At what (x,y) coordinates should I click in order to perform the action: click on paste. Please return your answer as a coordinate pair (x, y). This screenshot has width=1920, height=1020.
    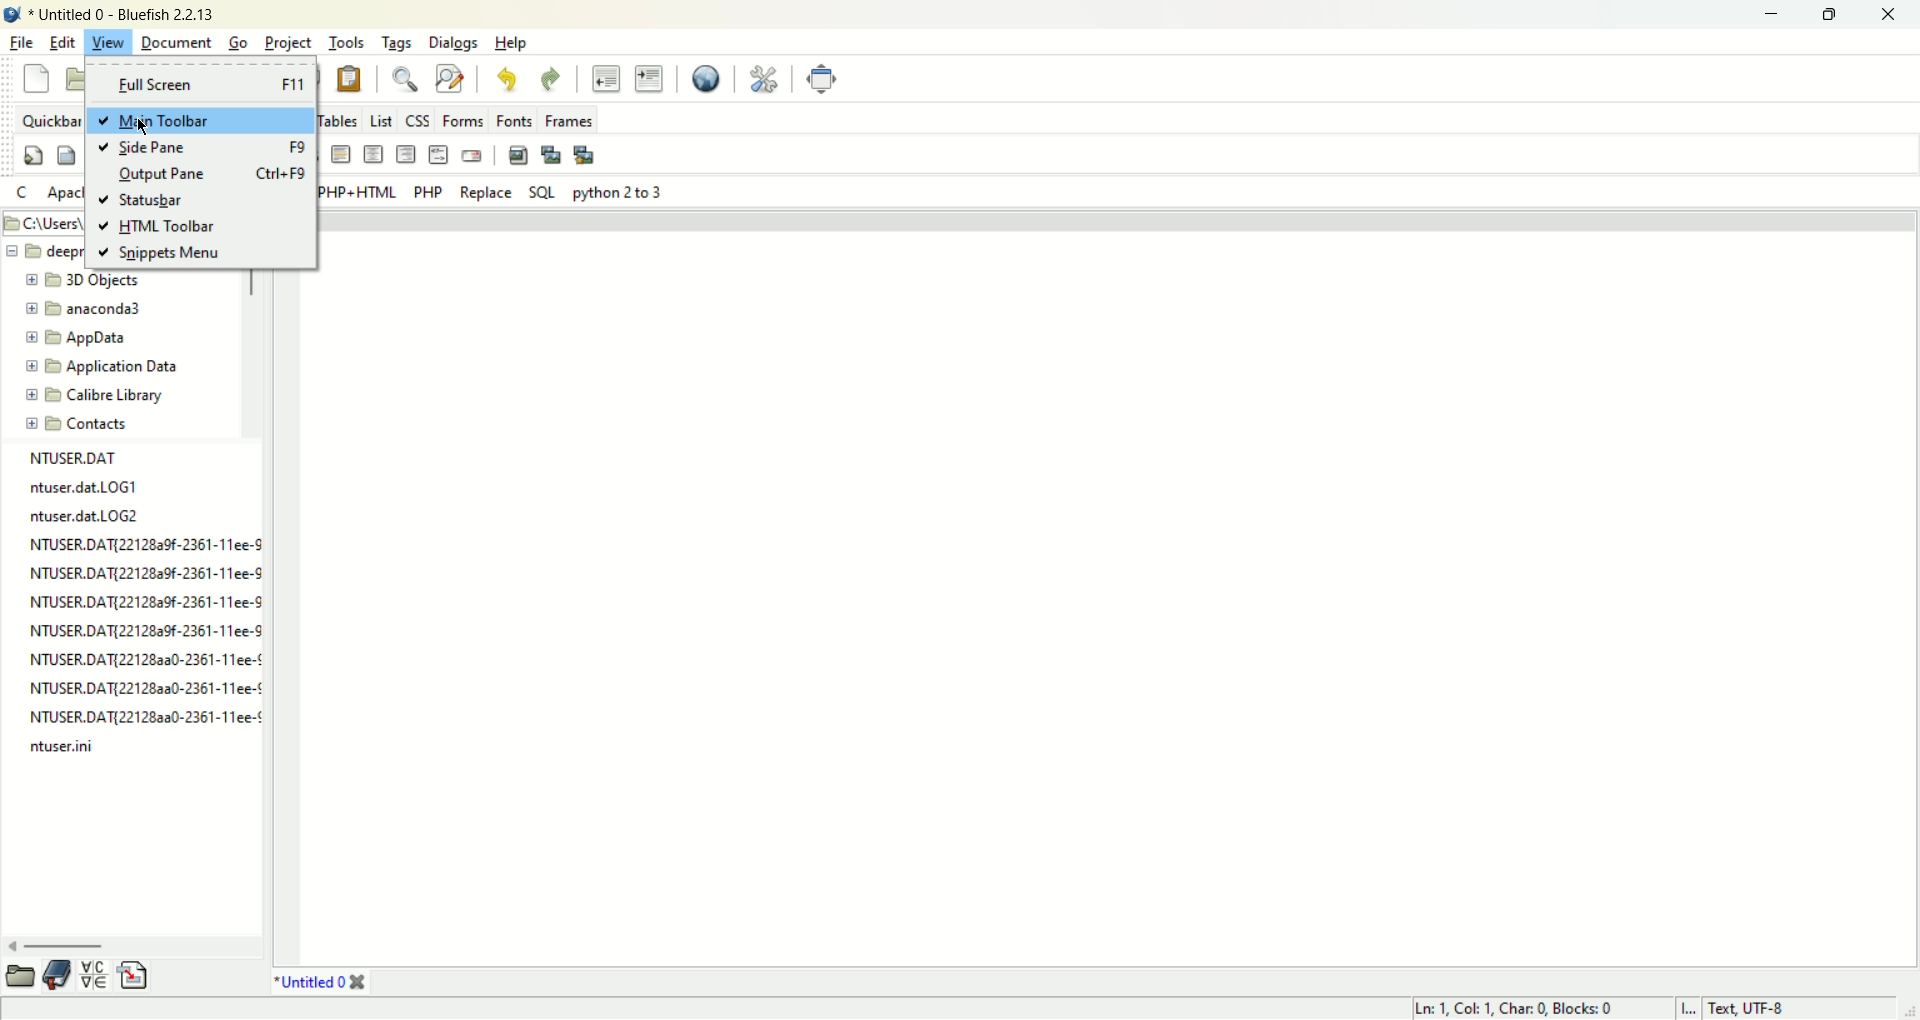
    Looking at the image, I should click on (350, 78).